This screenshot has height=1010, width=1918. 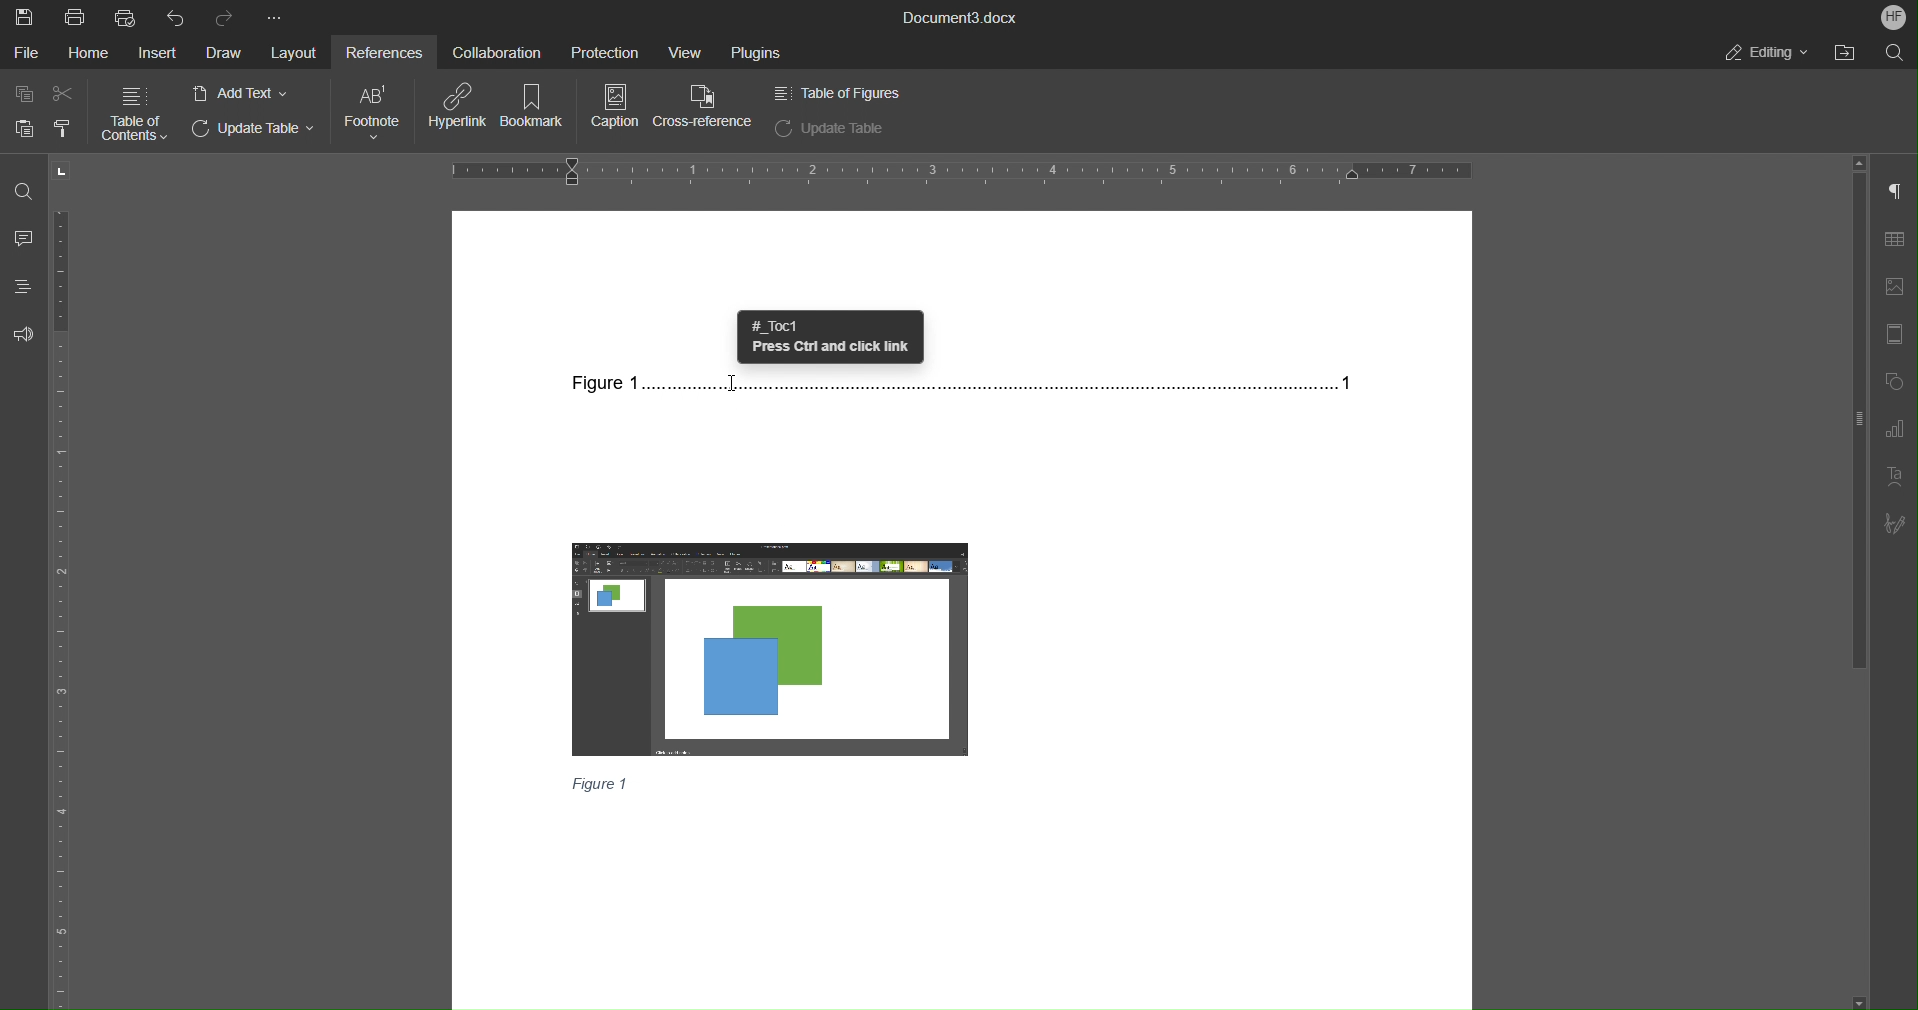 What do you see at coordinates (537, 108) in the screenshot?
I see `Bookmark` at bounding box center [537, 108].